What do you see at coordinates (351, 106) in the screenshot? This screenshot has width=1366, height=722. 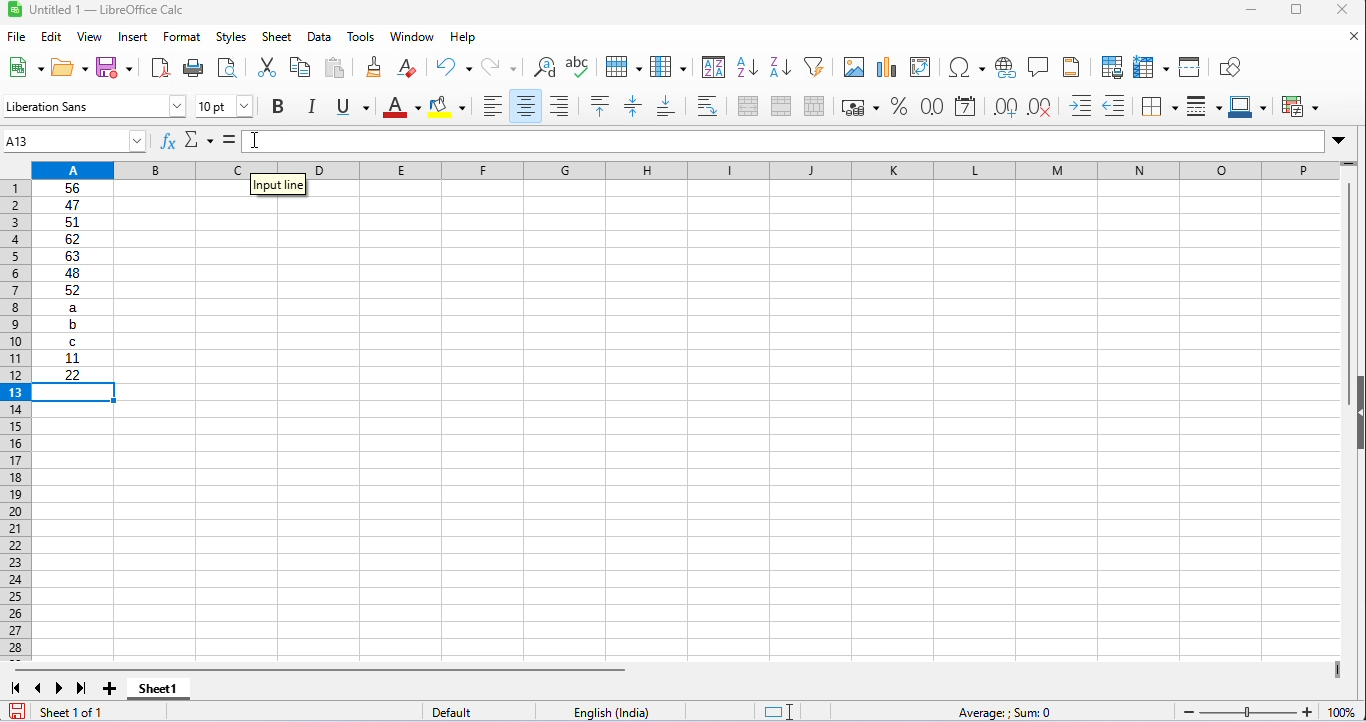 I see `underline` at bounding box center [351, 106].